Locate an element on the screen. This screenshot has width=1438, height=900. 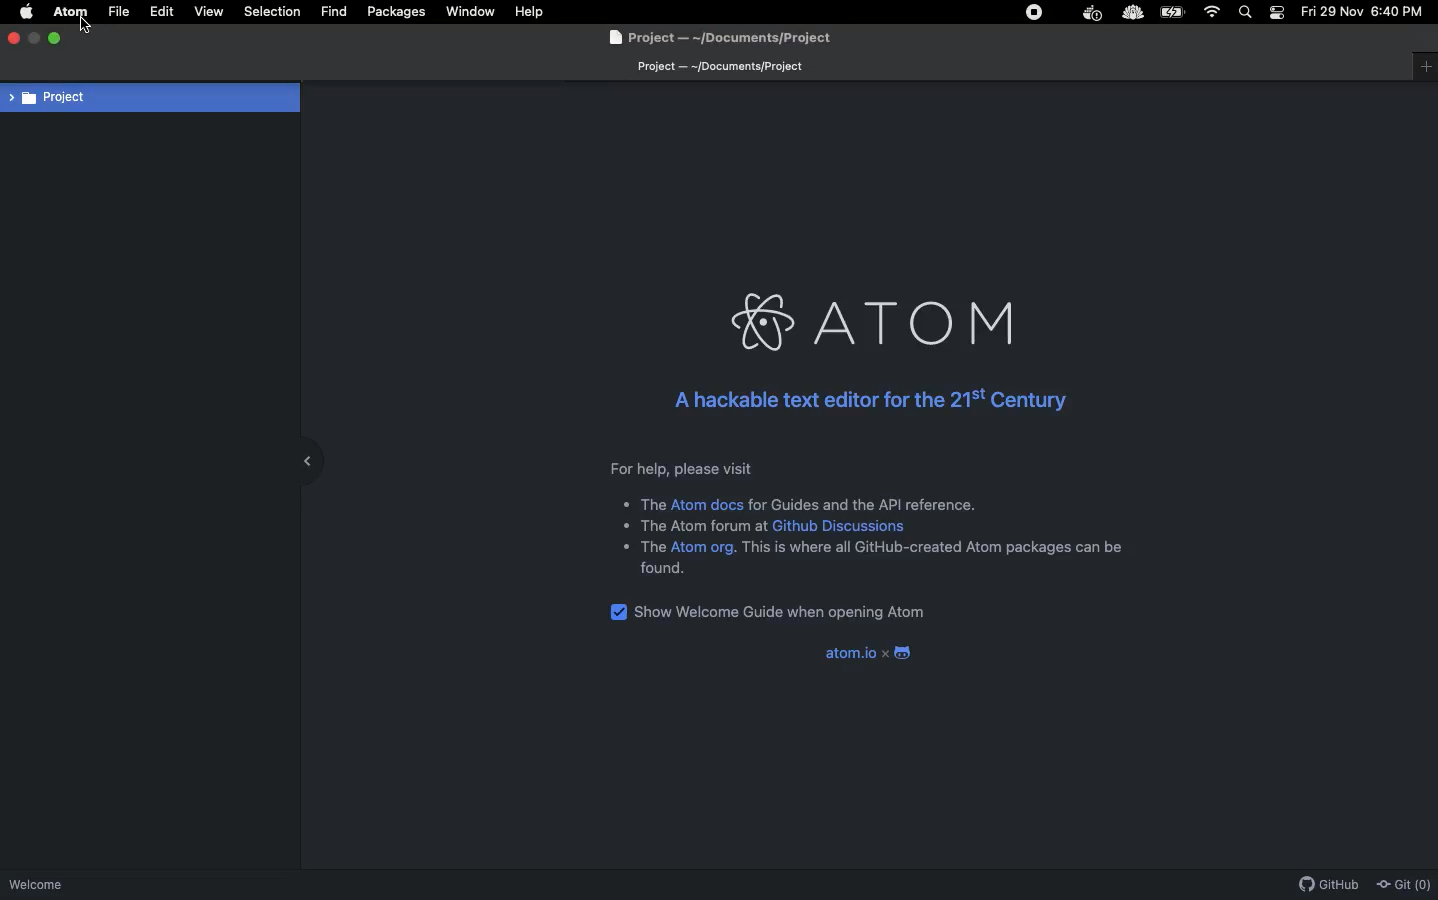
Charge is located at coordinates (1175, 12).